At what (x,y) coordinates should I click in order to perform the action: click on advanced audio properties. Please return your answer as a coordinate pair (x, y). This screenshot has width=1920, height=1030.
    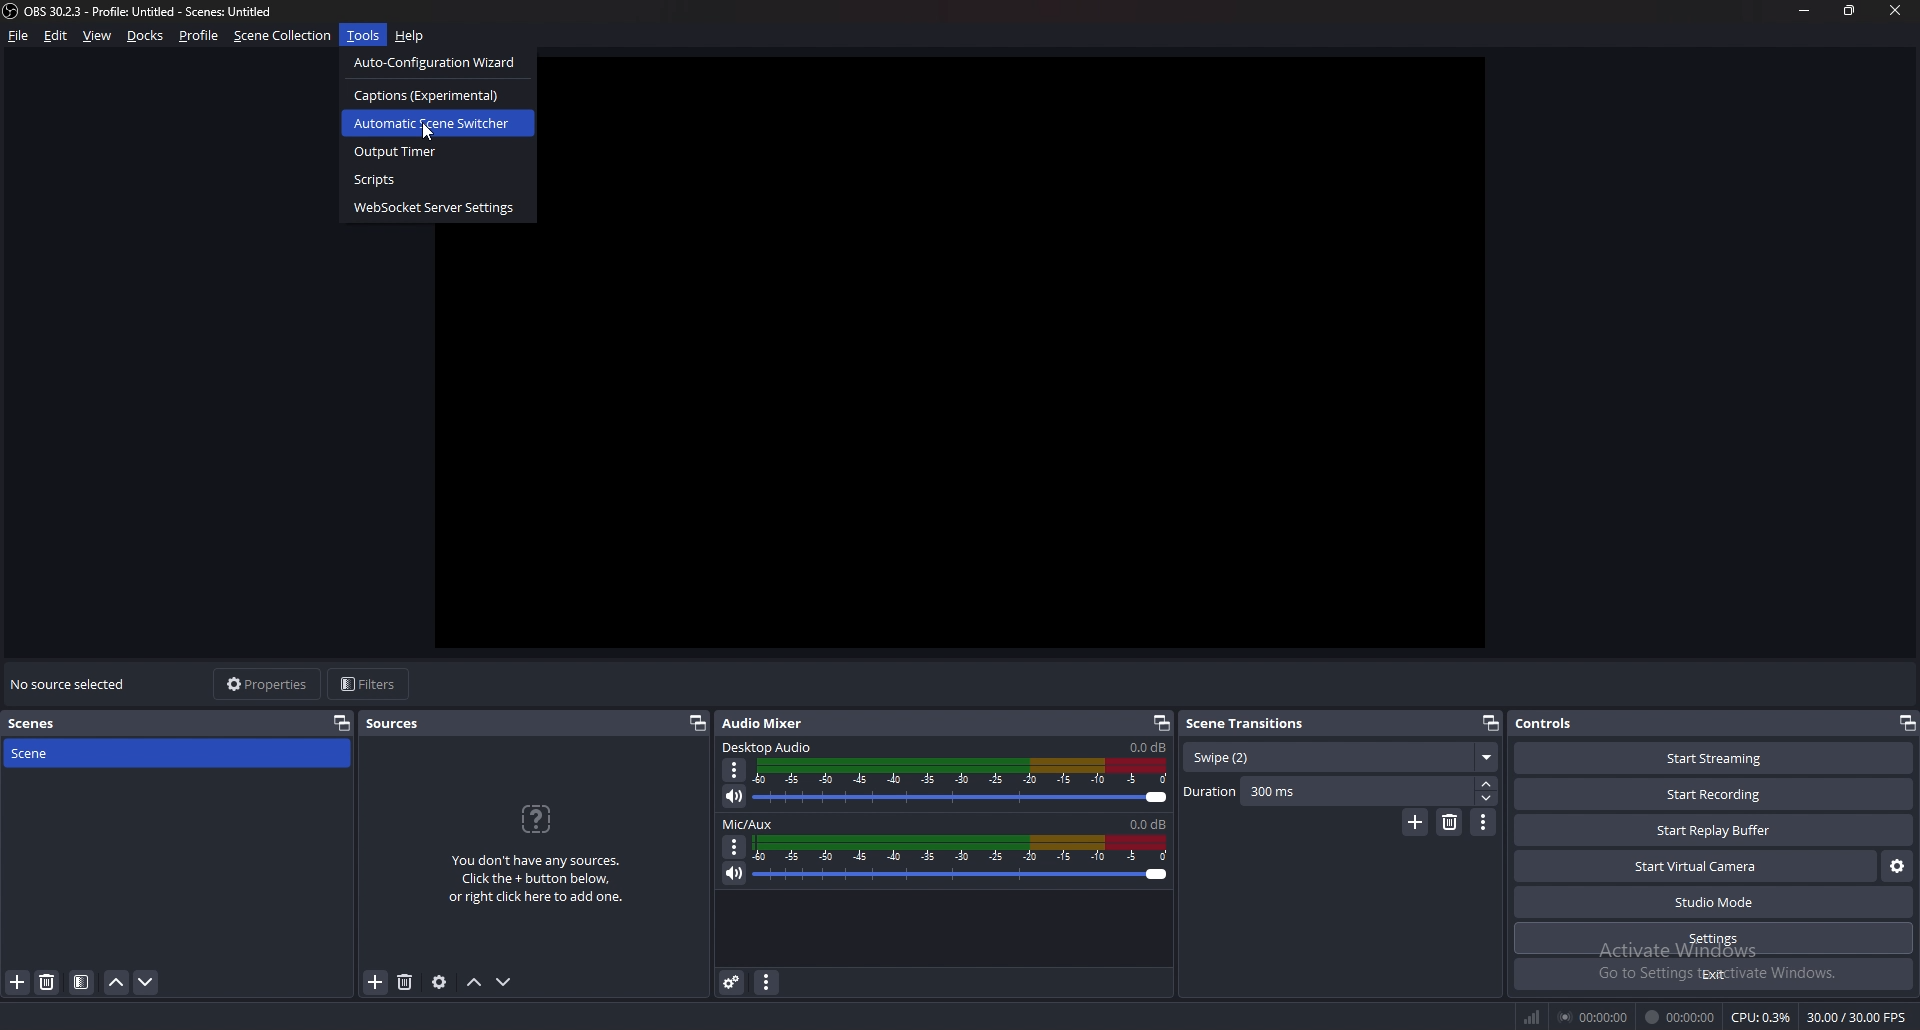
    Looking at the image, I should click on (732, 981).